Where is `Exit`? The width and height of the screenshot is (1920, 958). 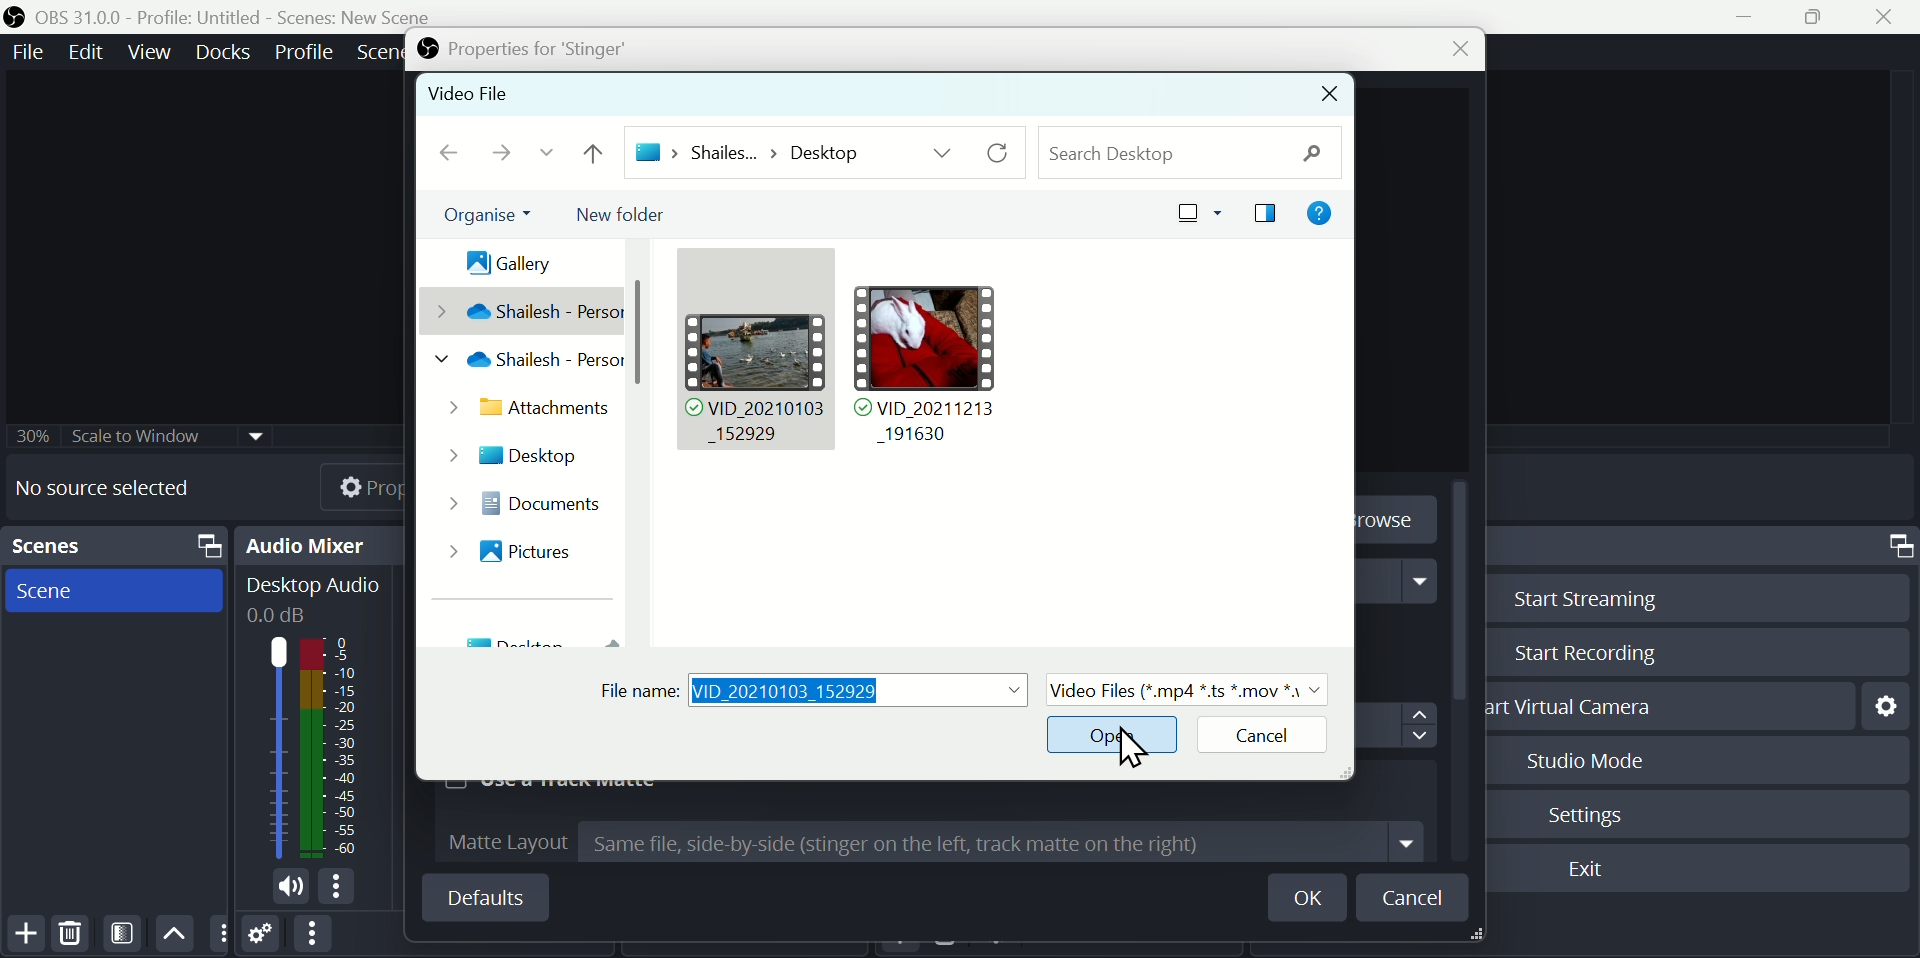 Exit is located at coordinates (1590, 871).